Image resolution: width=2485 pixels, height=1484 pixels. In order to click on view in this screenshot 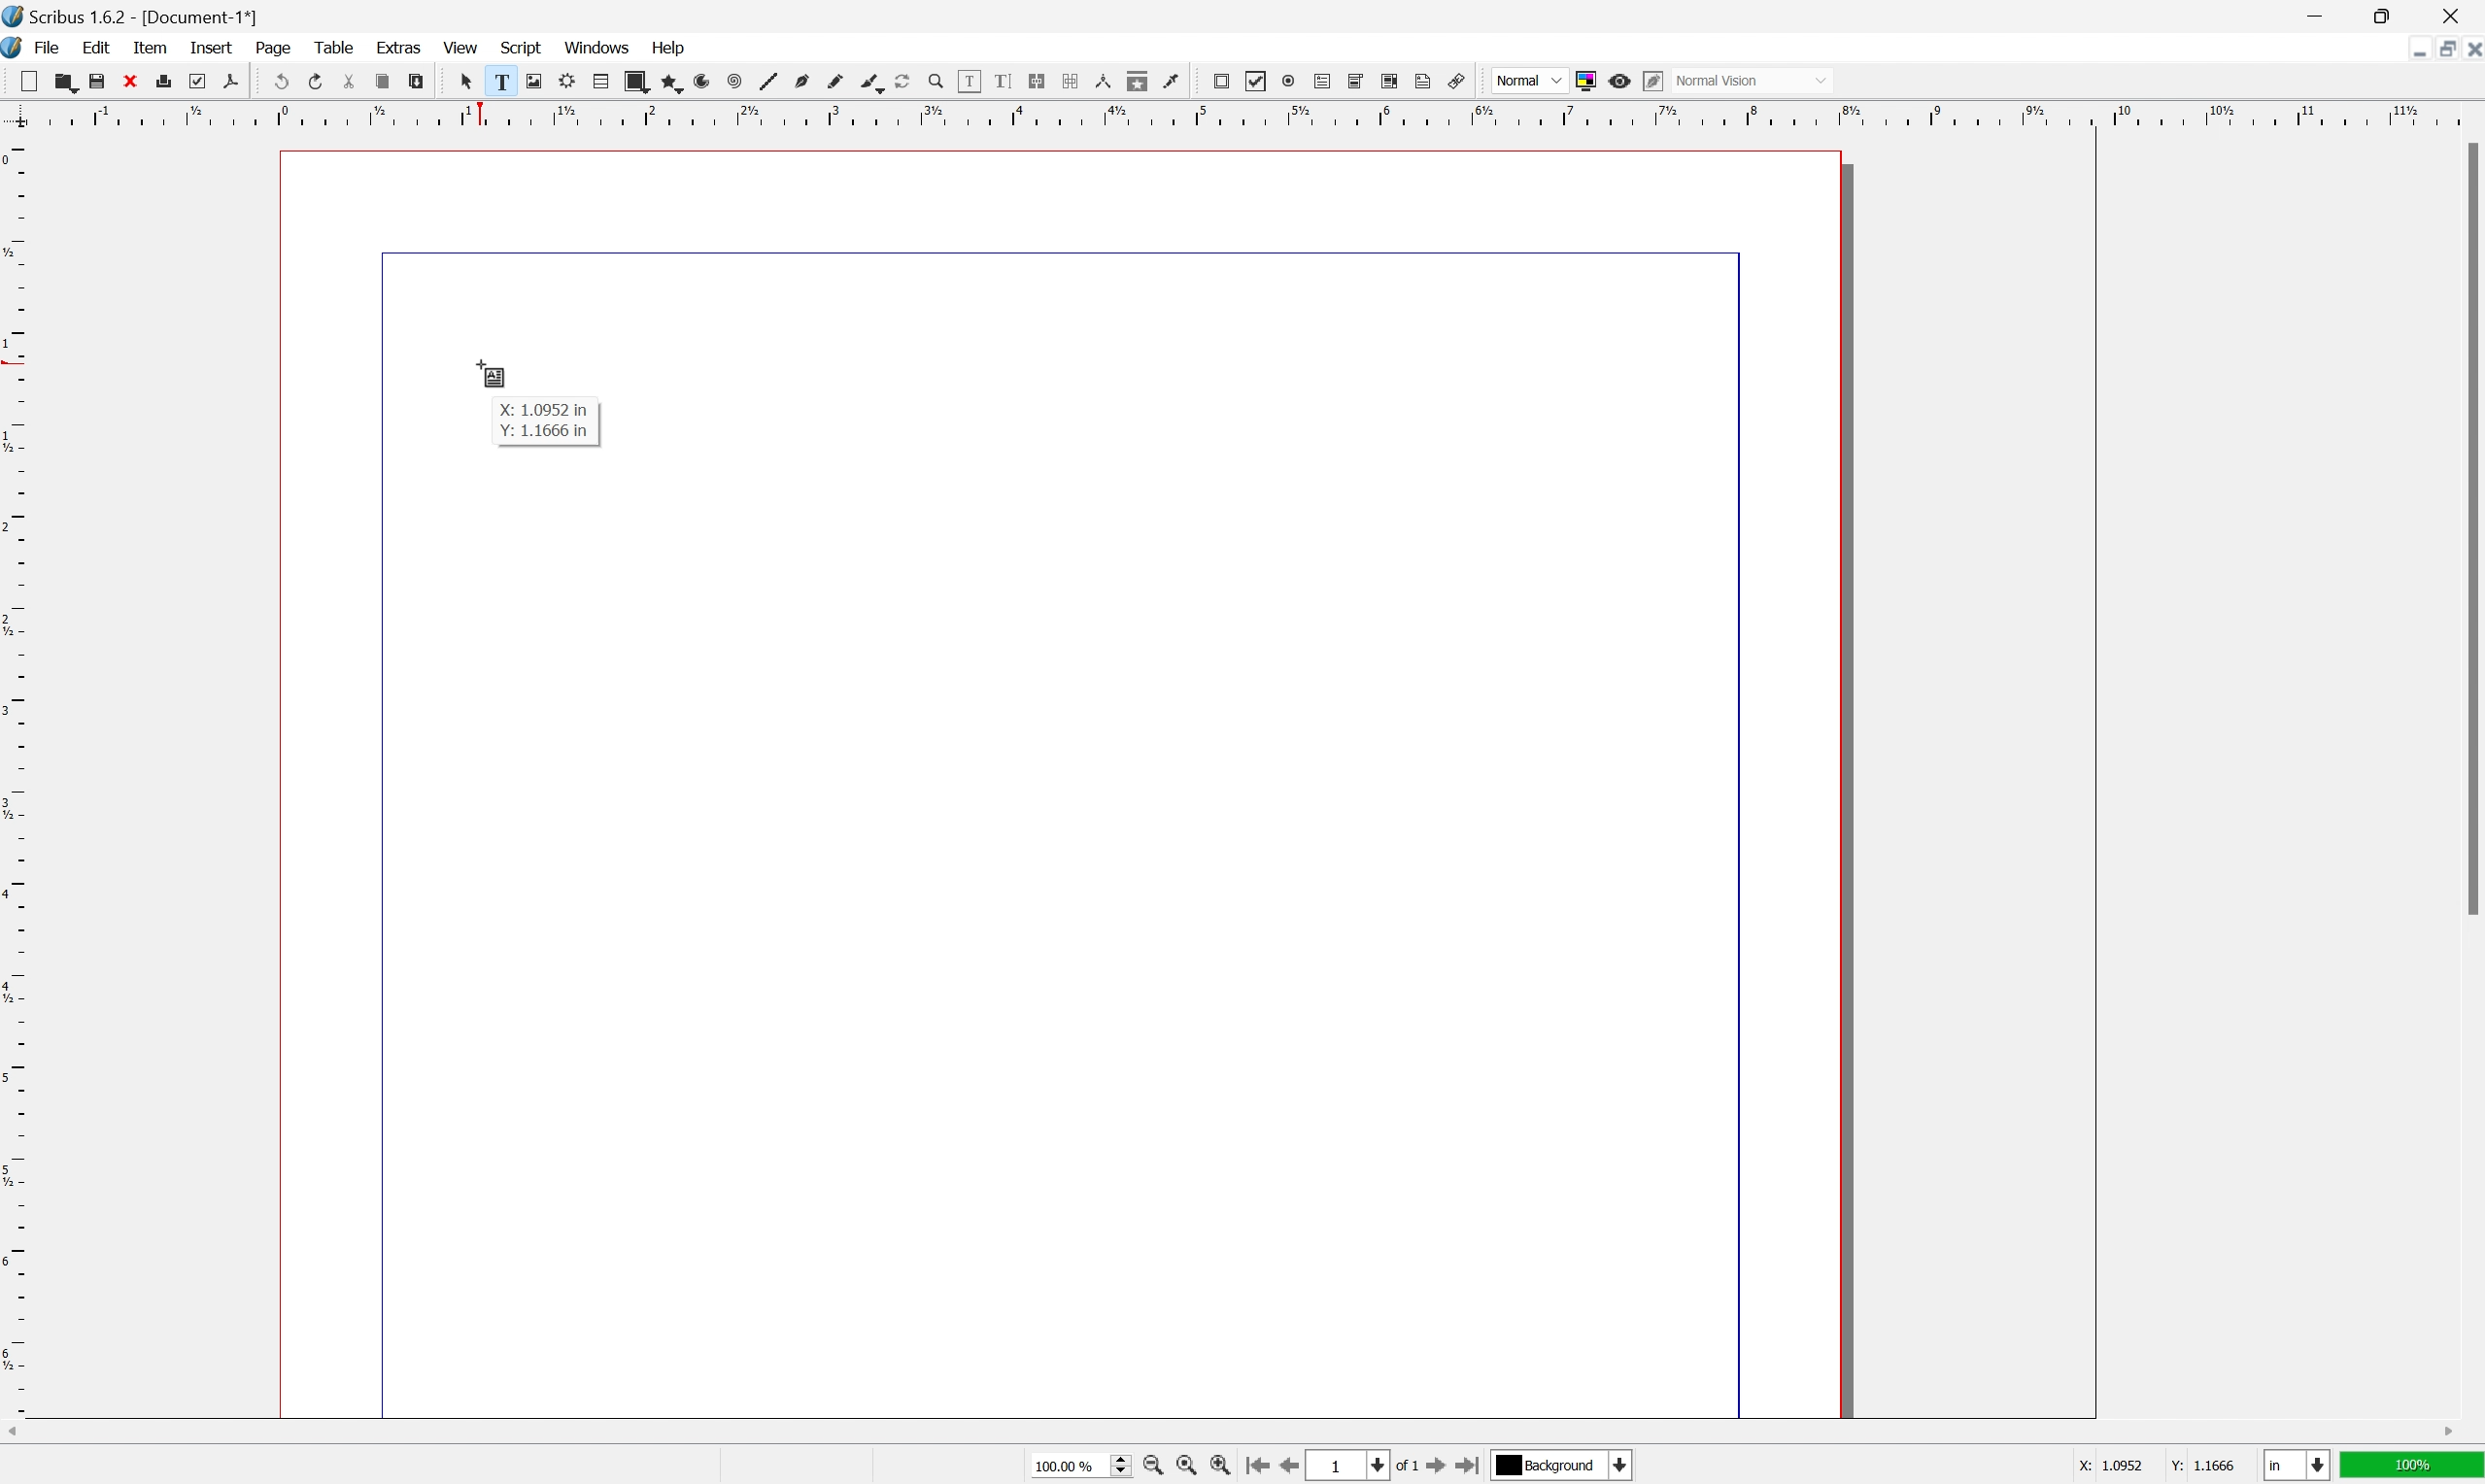, I will do `click(461, 49)`.